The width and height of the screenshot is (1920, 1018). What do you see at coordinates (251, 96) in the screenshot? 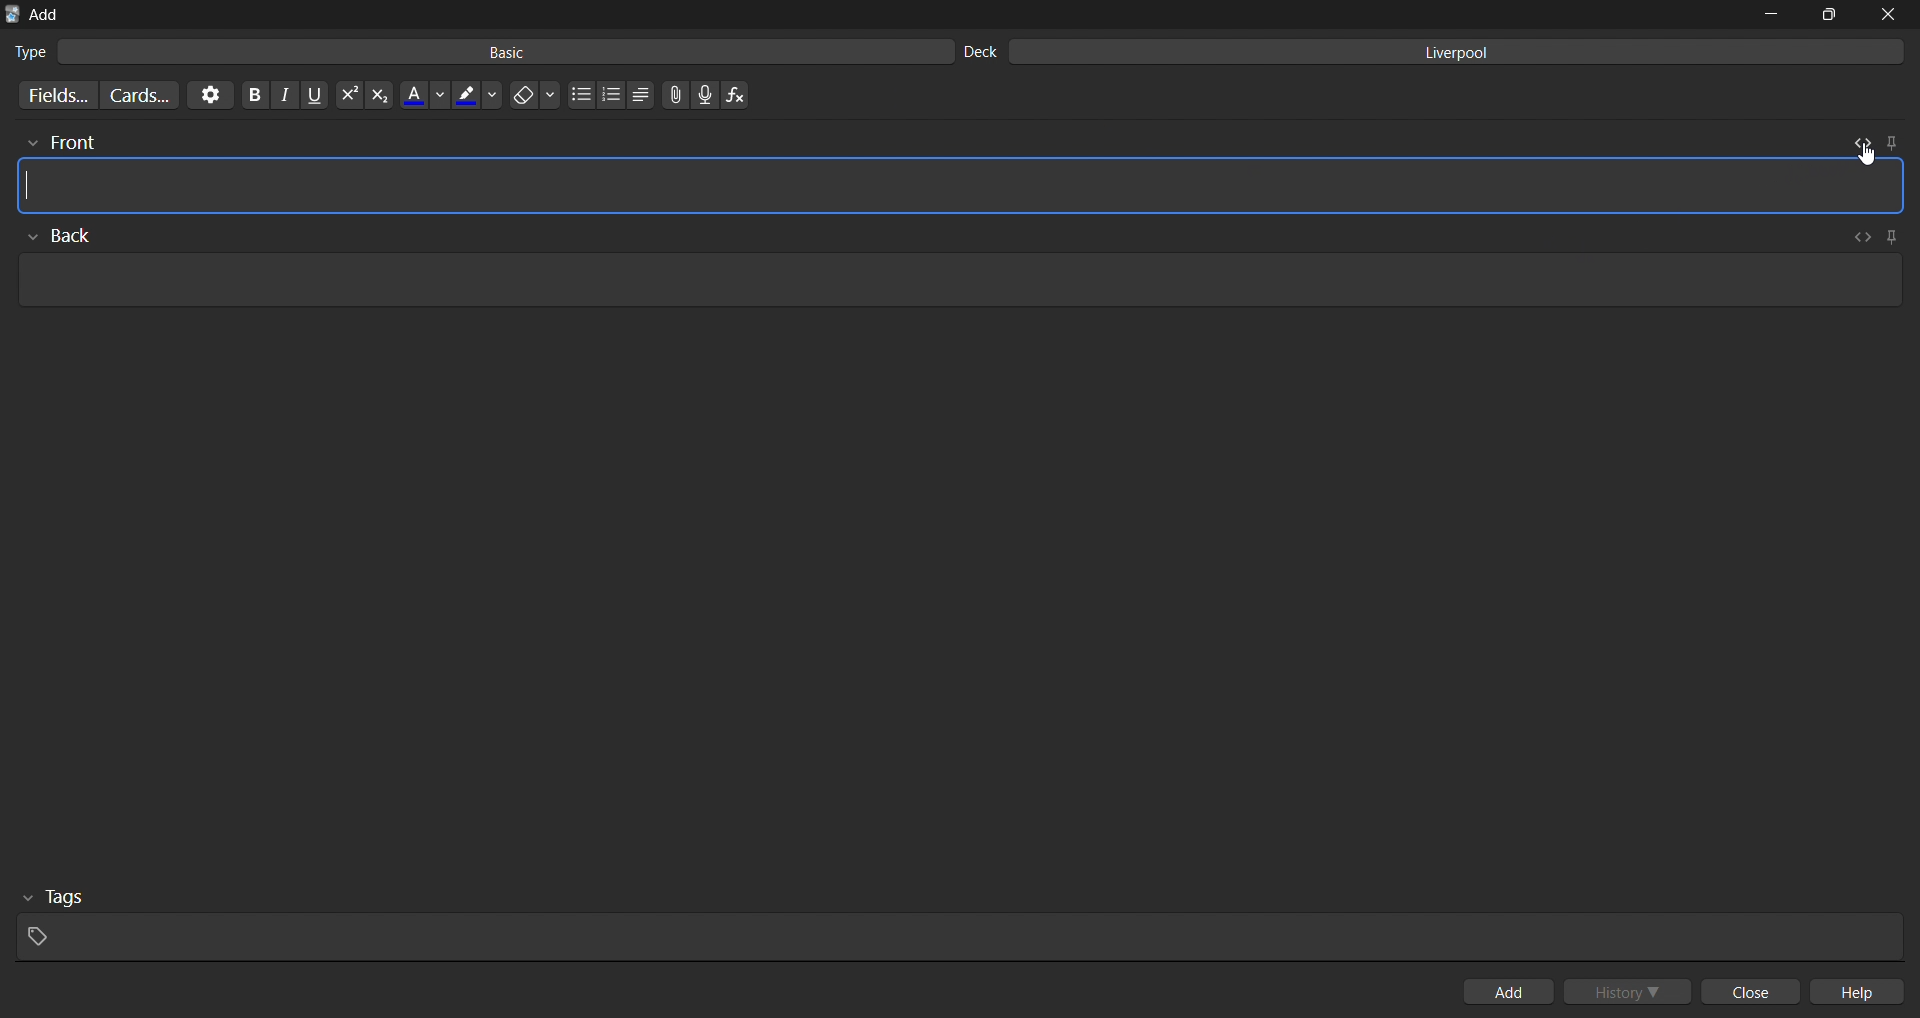
I see `bold` at bounding box center [251, 96].